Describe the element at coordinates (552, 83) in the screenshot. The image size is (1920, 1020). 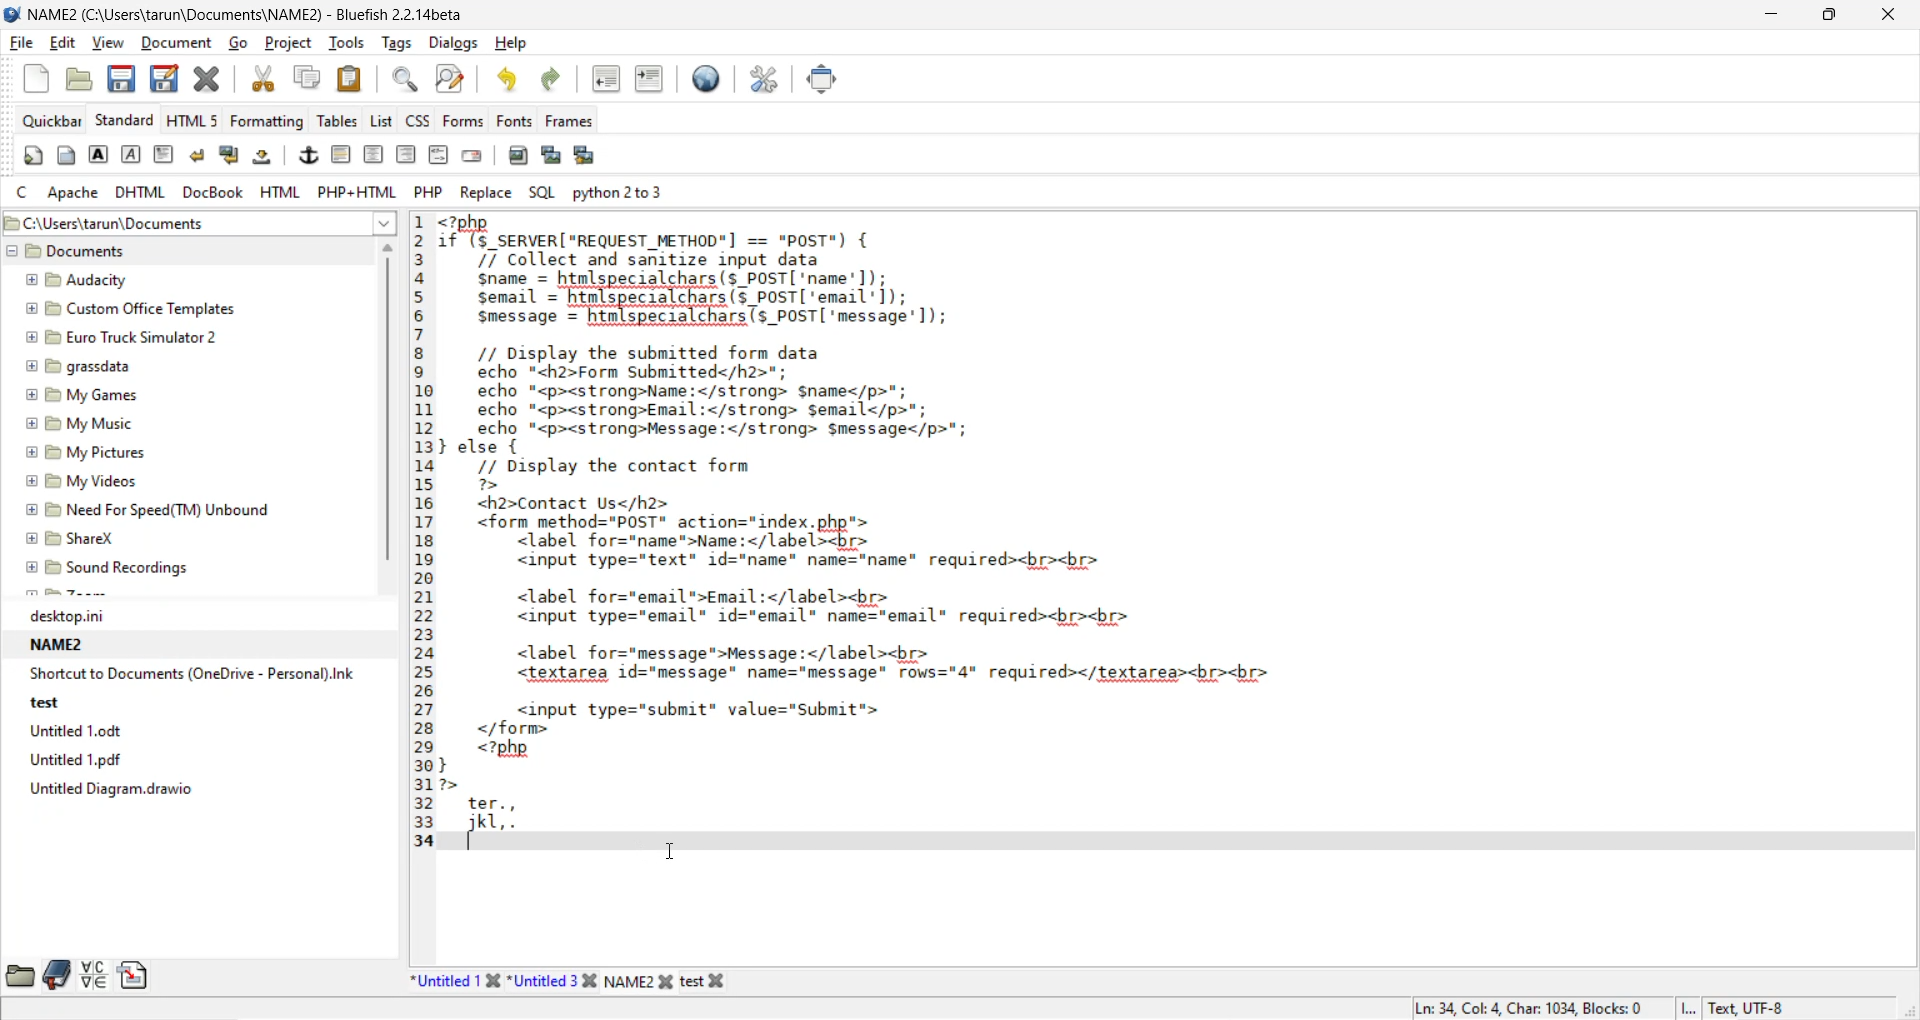
I see `redo` at that location.